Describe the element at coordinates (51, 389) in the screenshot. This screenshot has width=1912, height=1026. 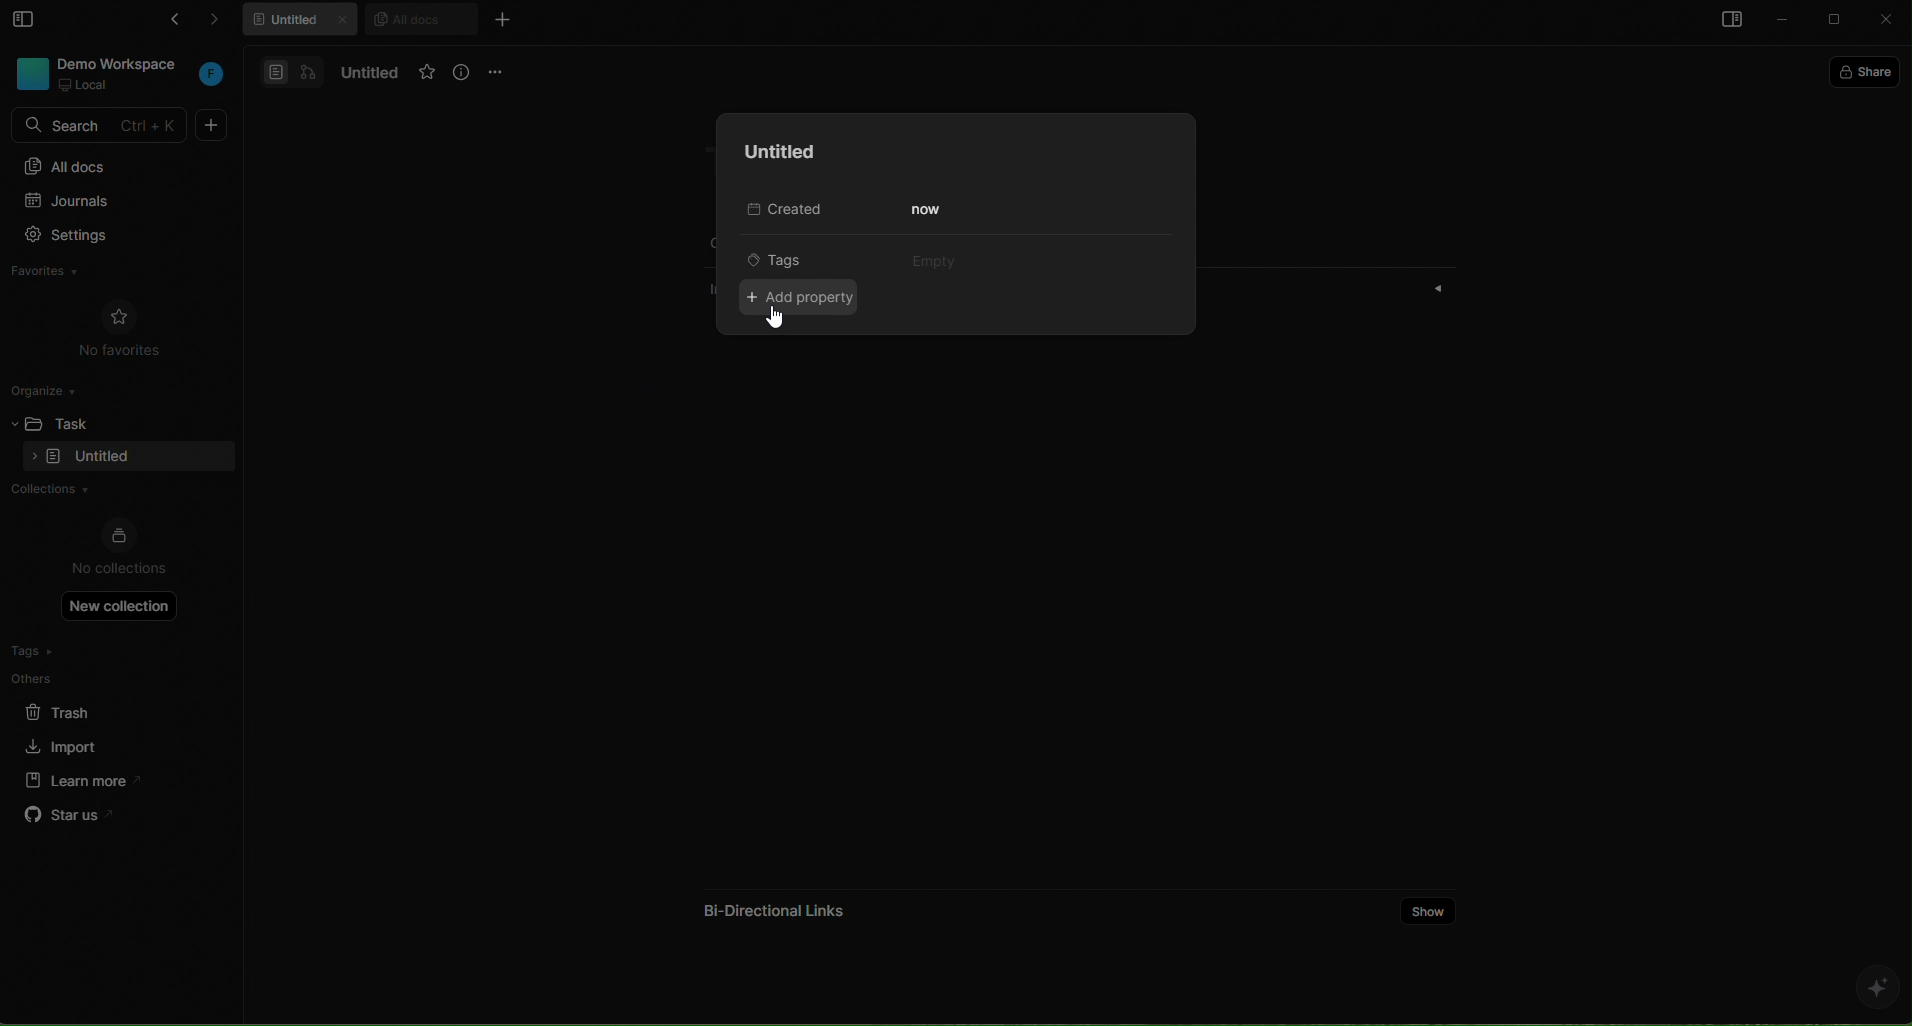
I see `organize` at that location.